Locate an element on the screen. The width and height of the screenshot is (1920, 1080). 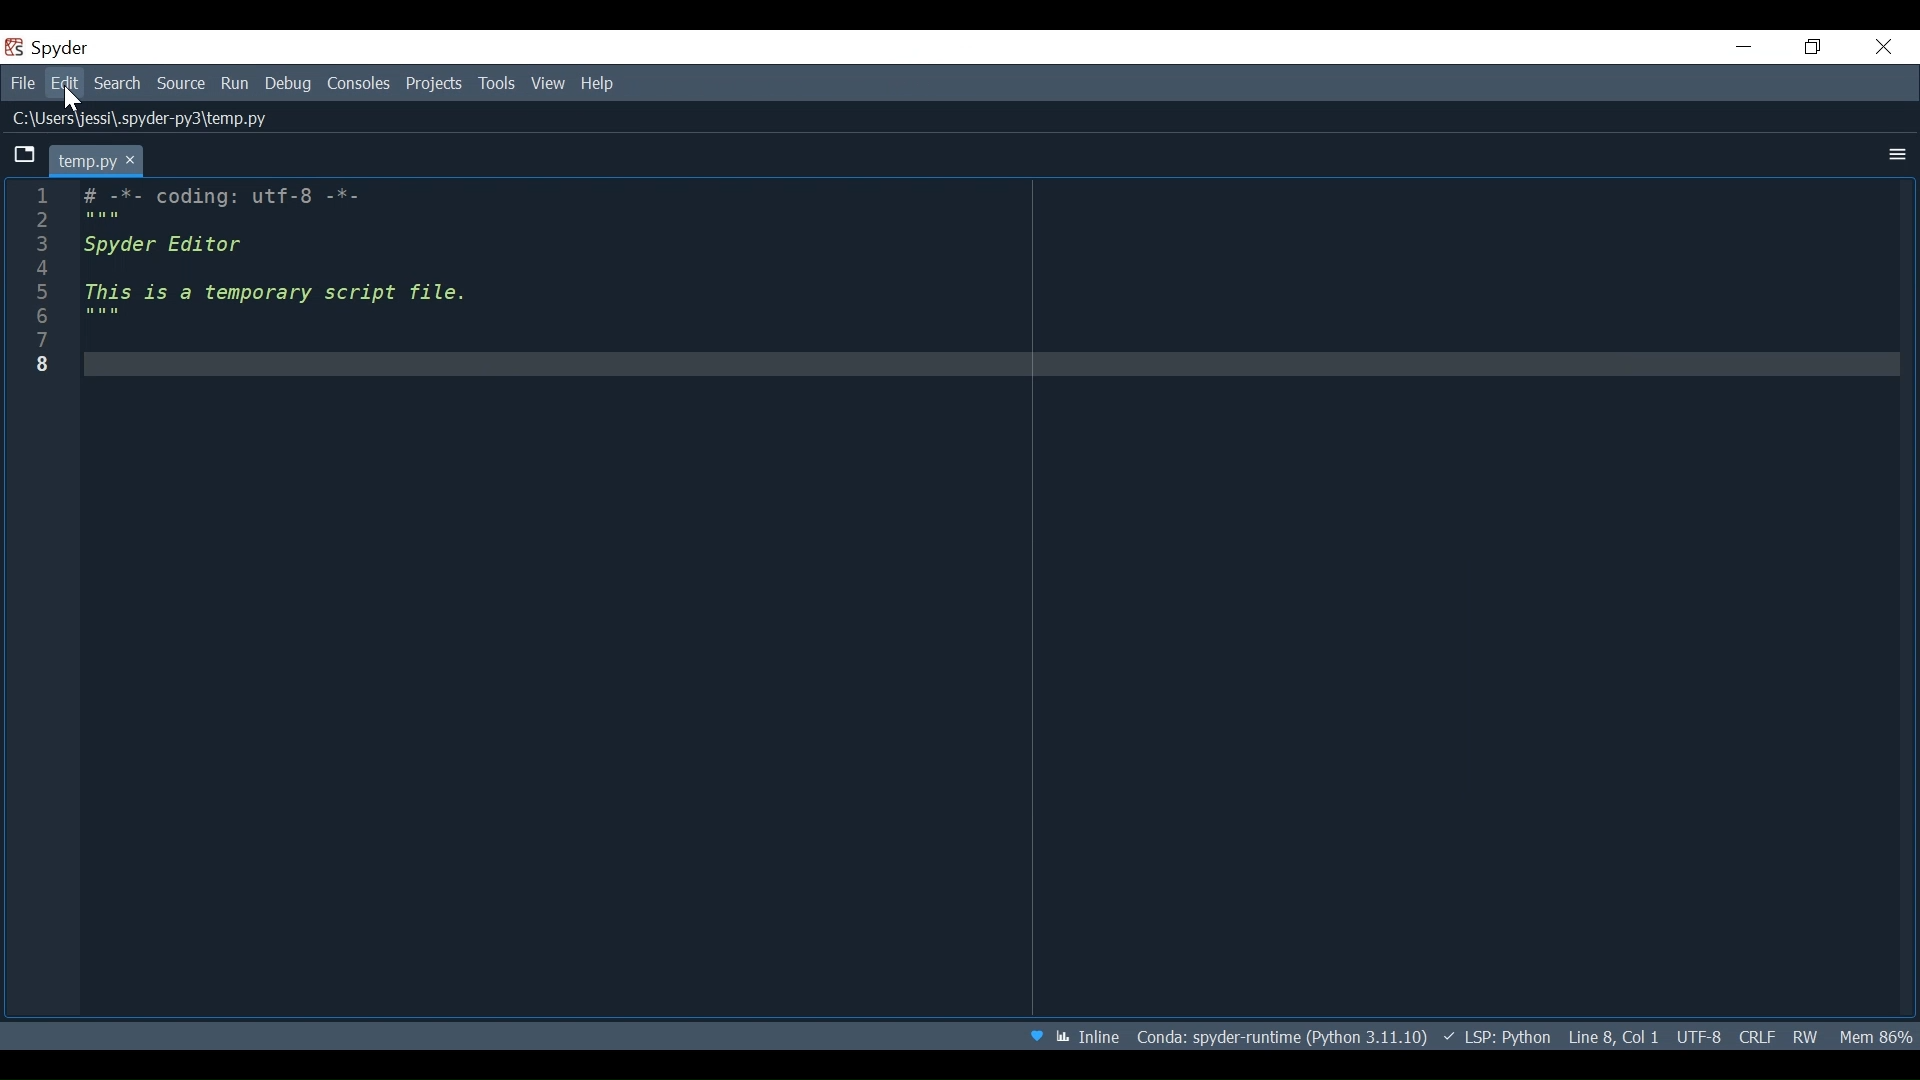
Toggle between inline and interactive Matplotlib plotting is located at coordinates (1089, 1033).